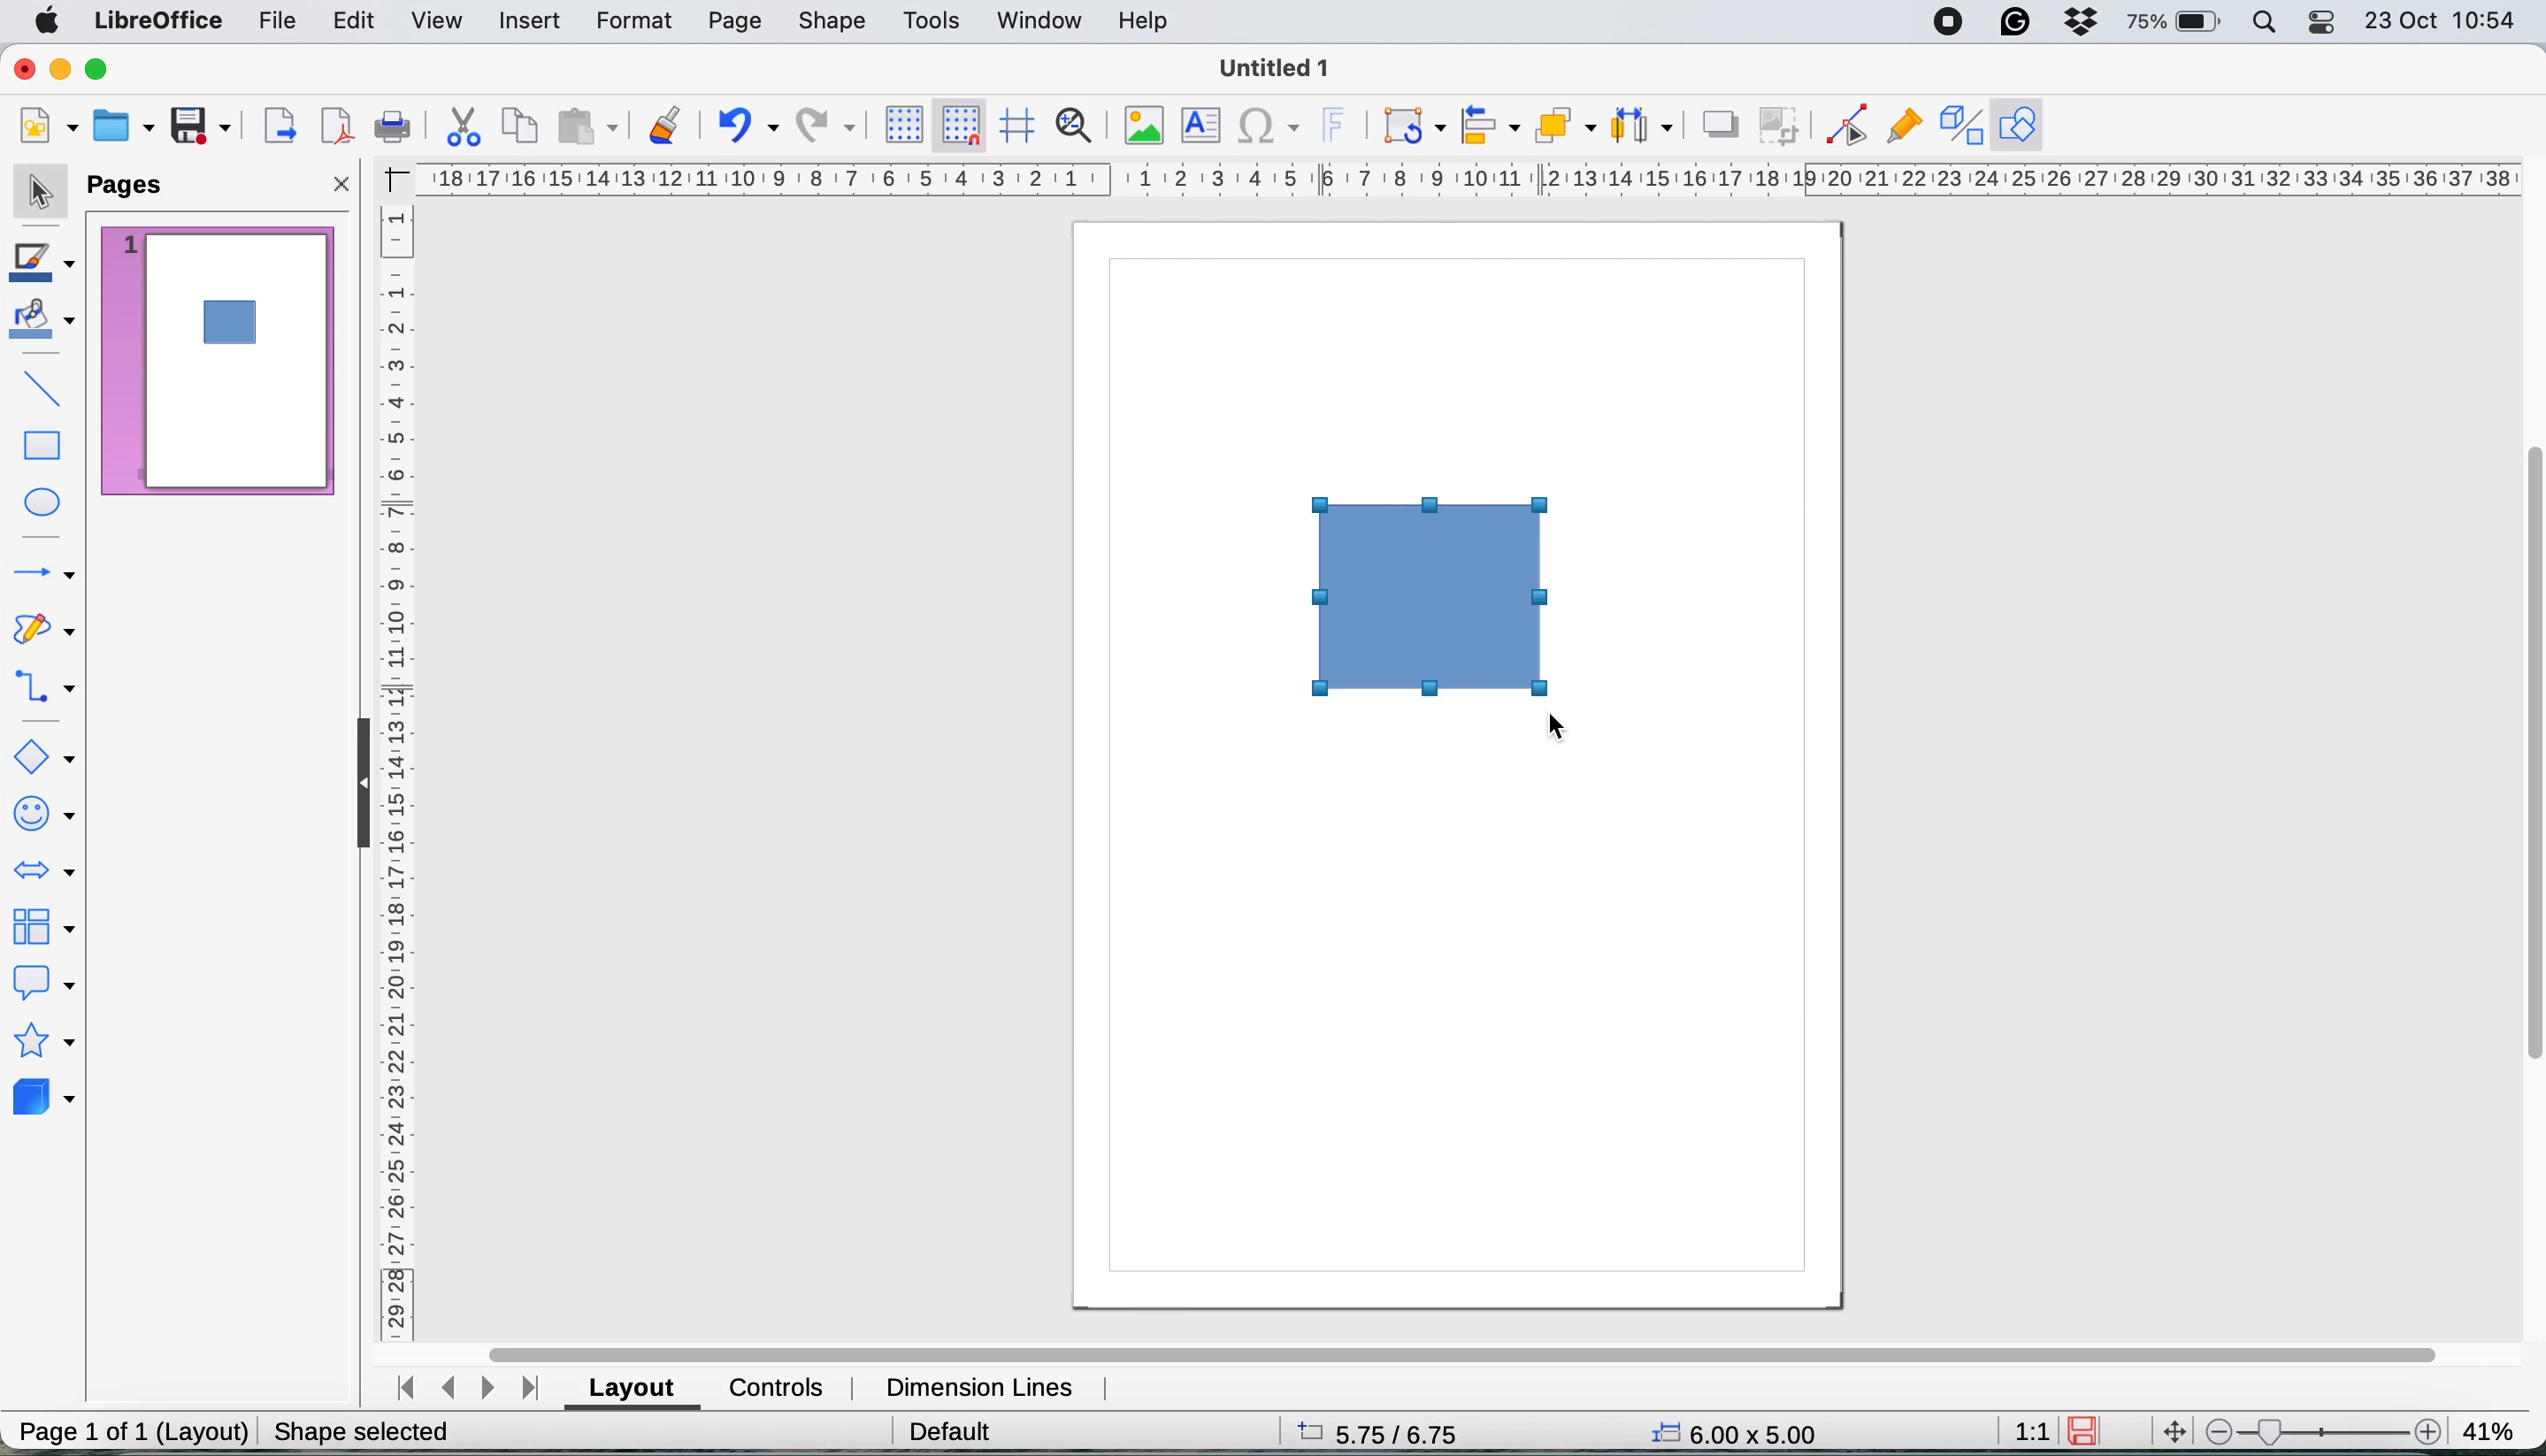 Image resolution: width=2546 pixels, height=1456 pixels. I want to click on edit, so click(357, 23).